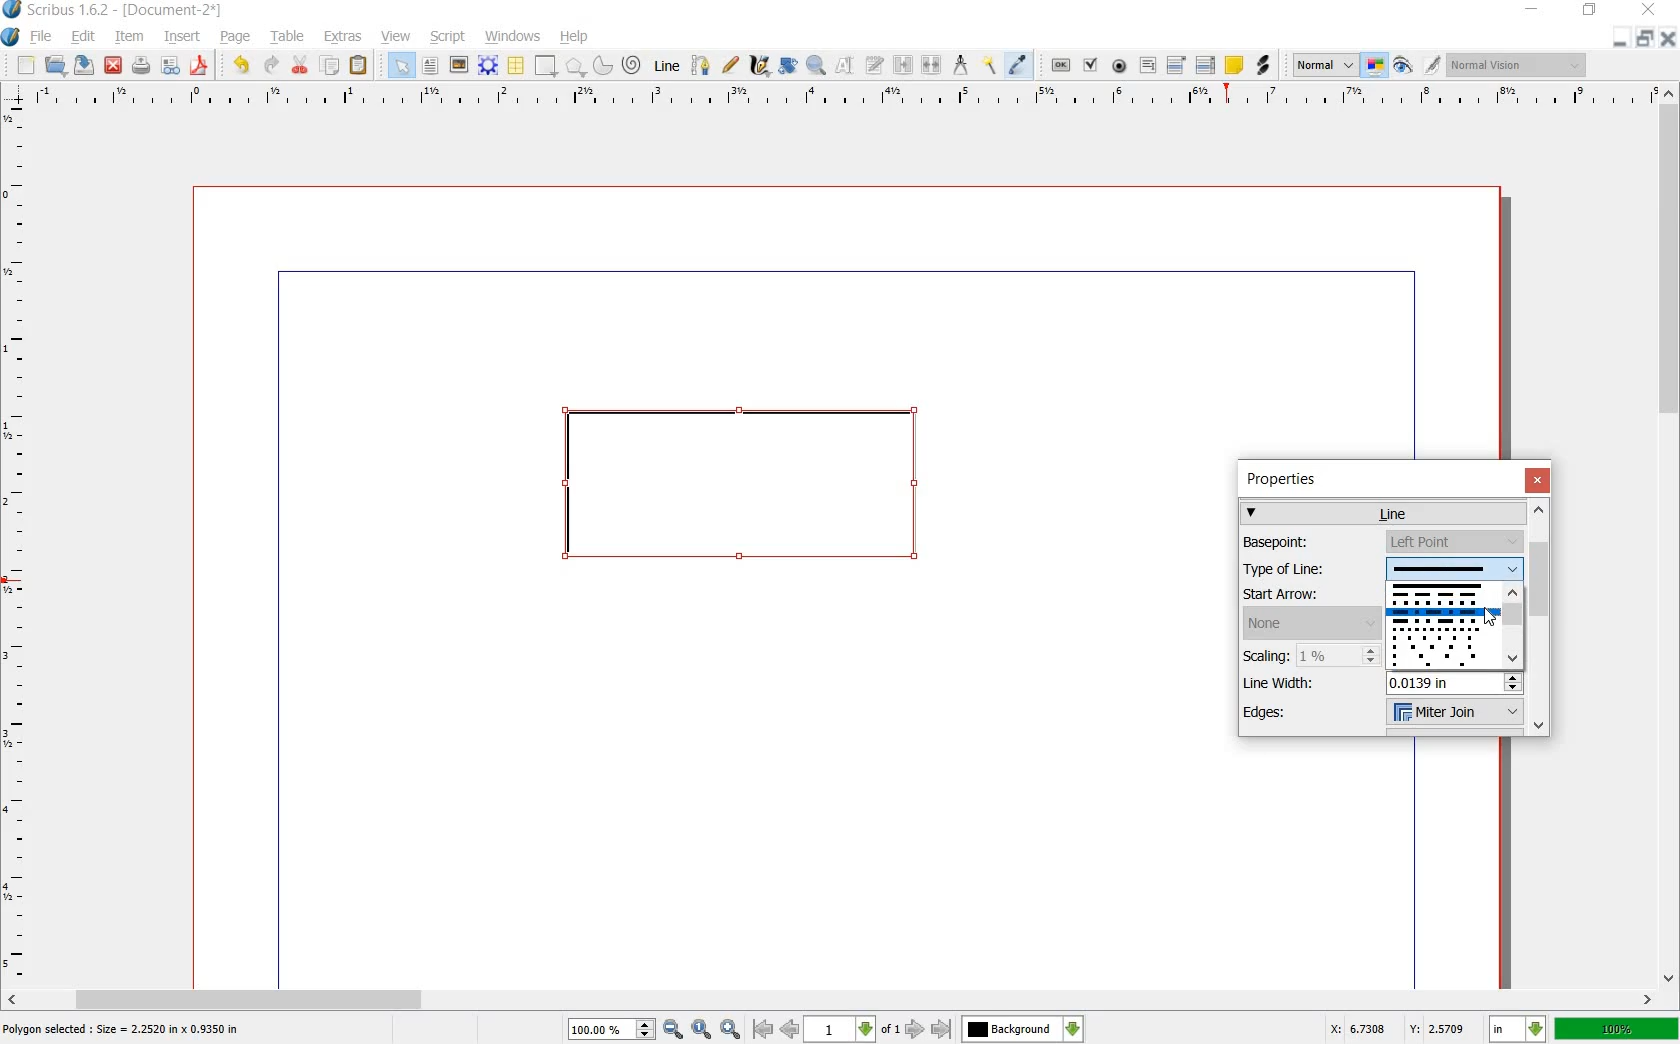  What do you see at coordinates (789, 1029) in the screenshot?
I see `go to previous page` at bounding box center [789, 1029].